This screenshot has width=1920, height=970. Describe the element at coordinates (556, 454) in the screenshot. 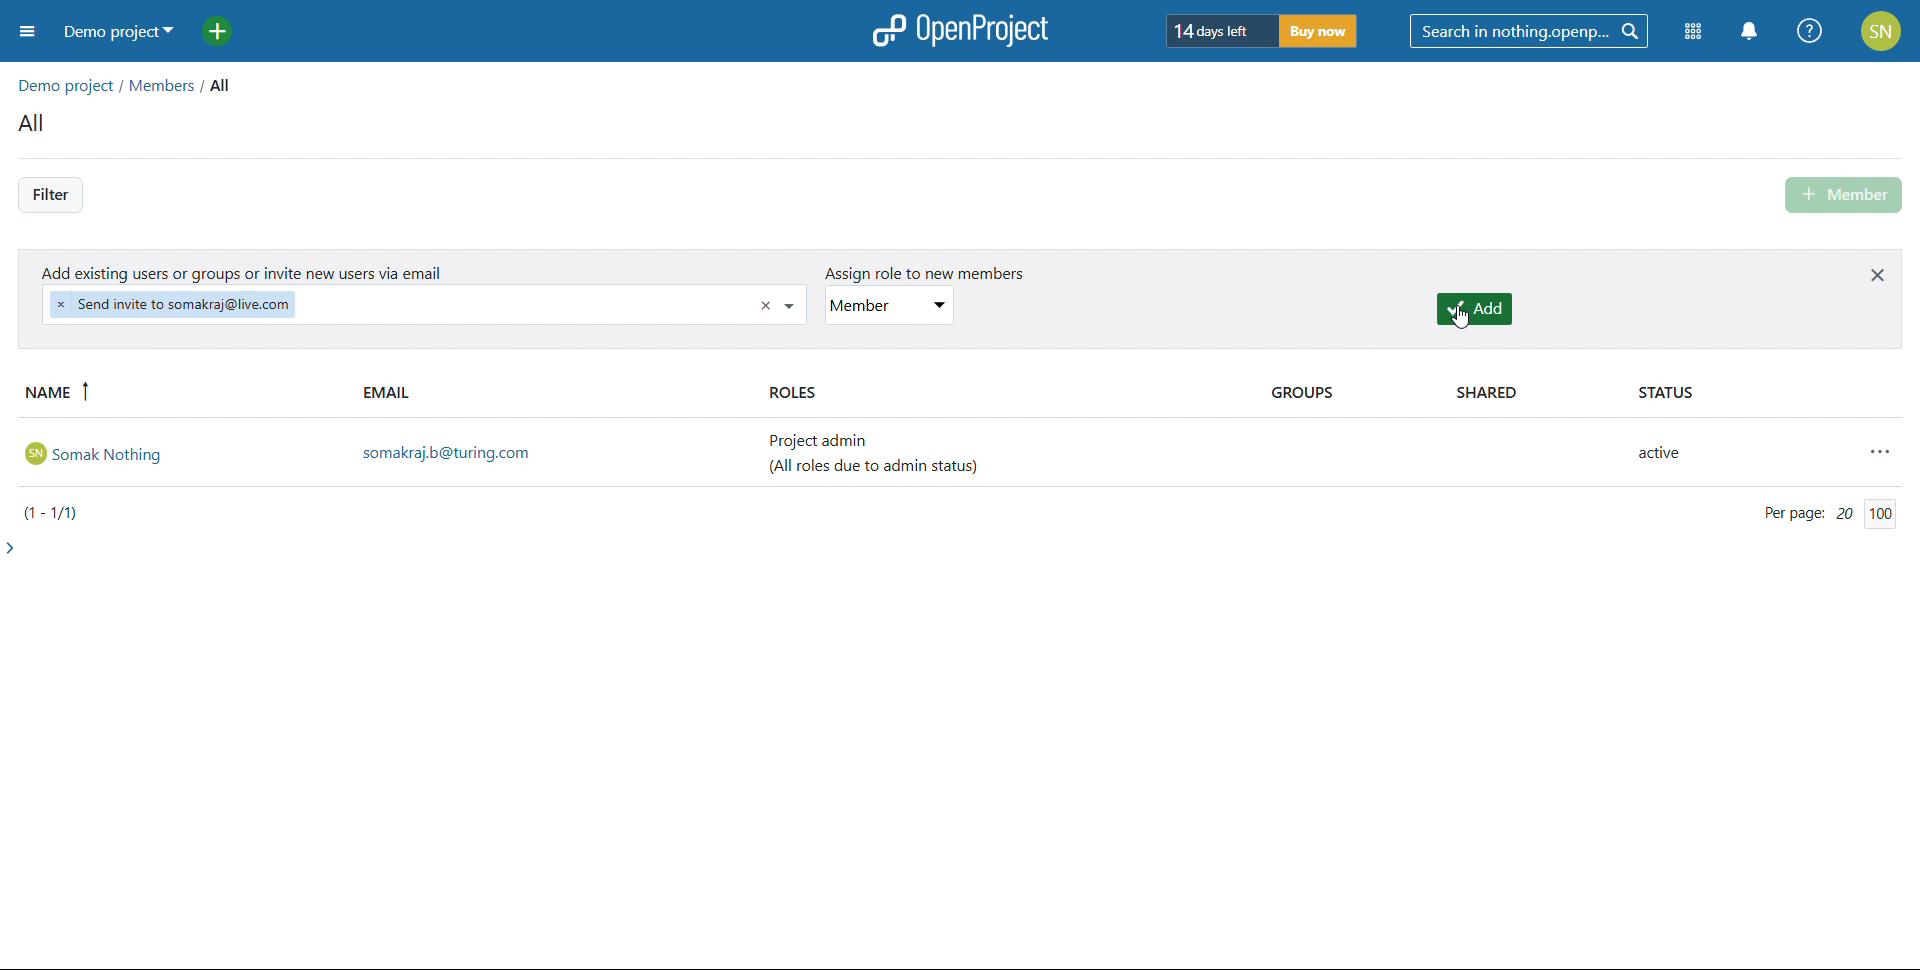

I see `somakraj.b@turing.com` at that location.